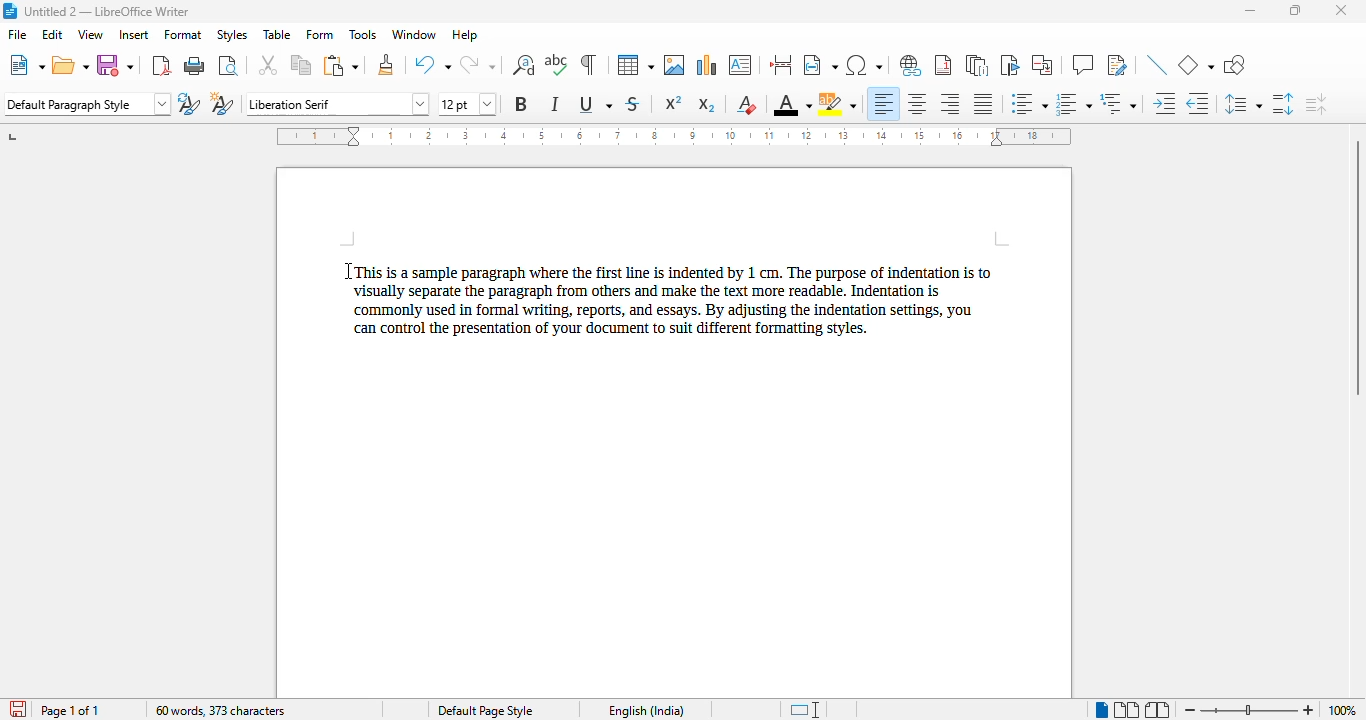  What do you see at coordinates (820, 65) in the screenshot?
I see `insert field` at bounding box center [820, 65].